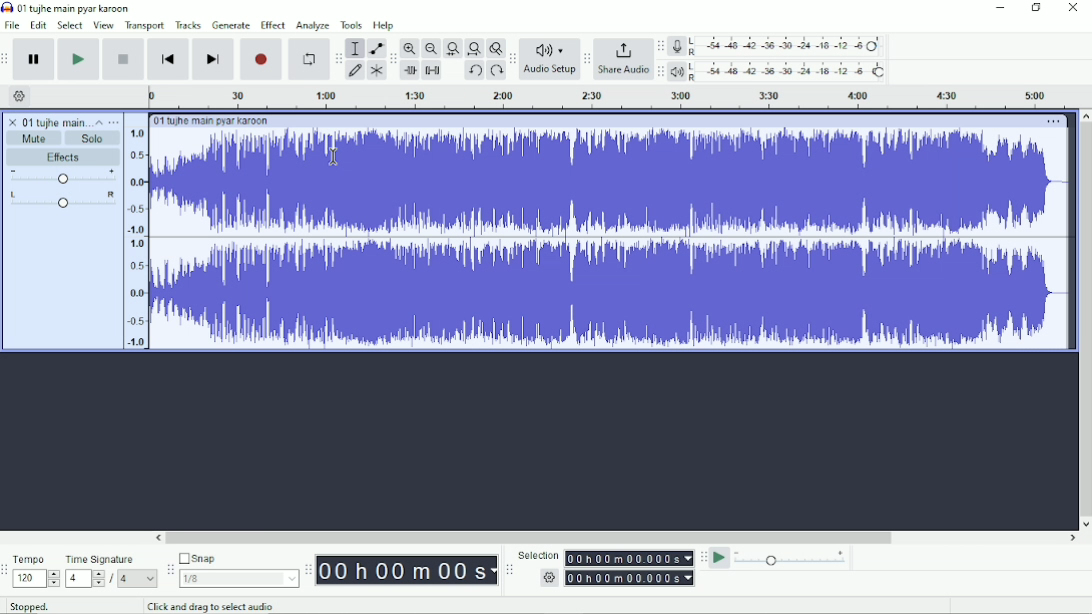  Describe the element at coordinates (587, 60) in the screenshot. I see `Audacity share audio toolbar` at that location.